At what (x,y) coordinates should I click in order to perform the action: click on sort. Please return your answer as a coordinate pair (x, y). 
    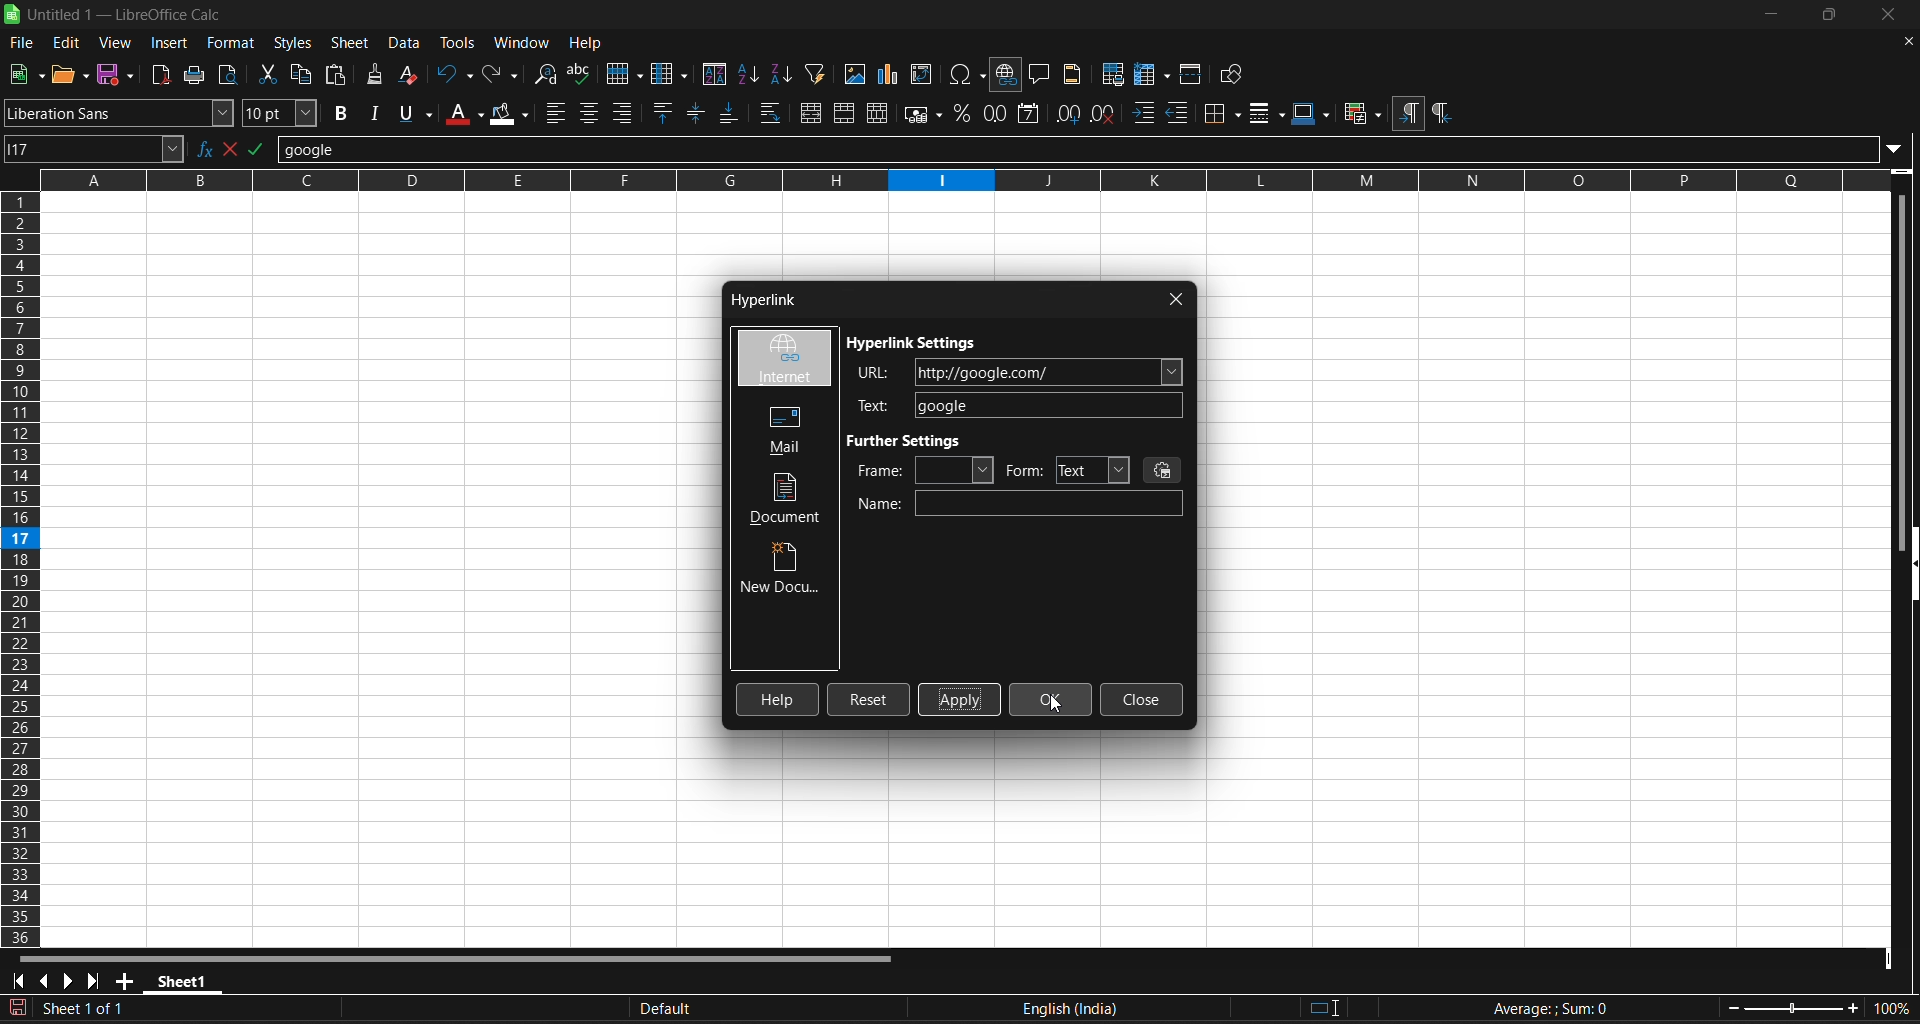
    Looking at the image, I should click on (715, 73).